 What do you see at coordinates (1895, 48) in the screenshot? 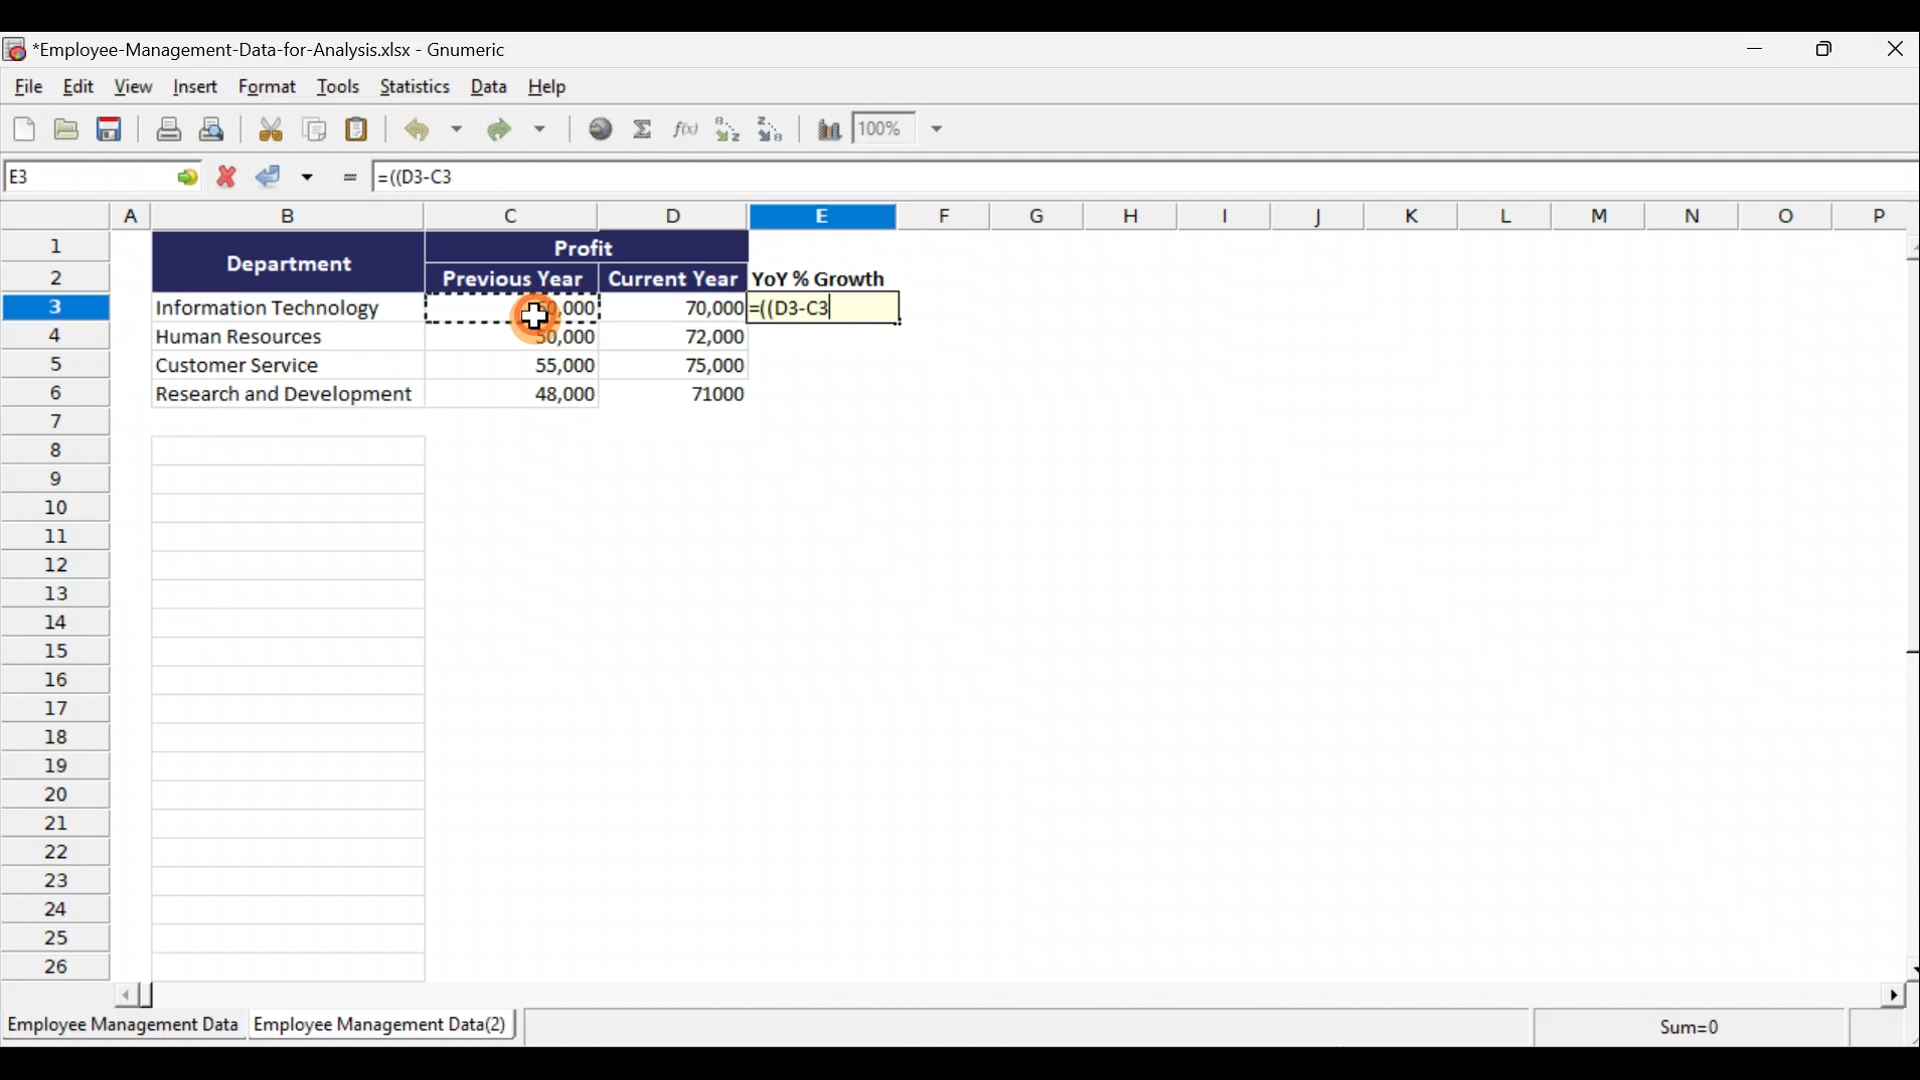
I see `Close` at bounding box center [1895, 48].